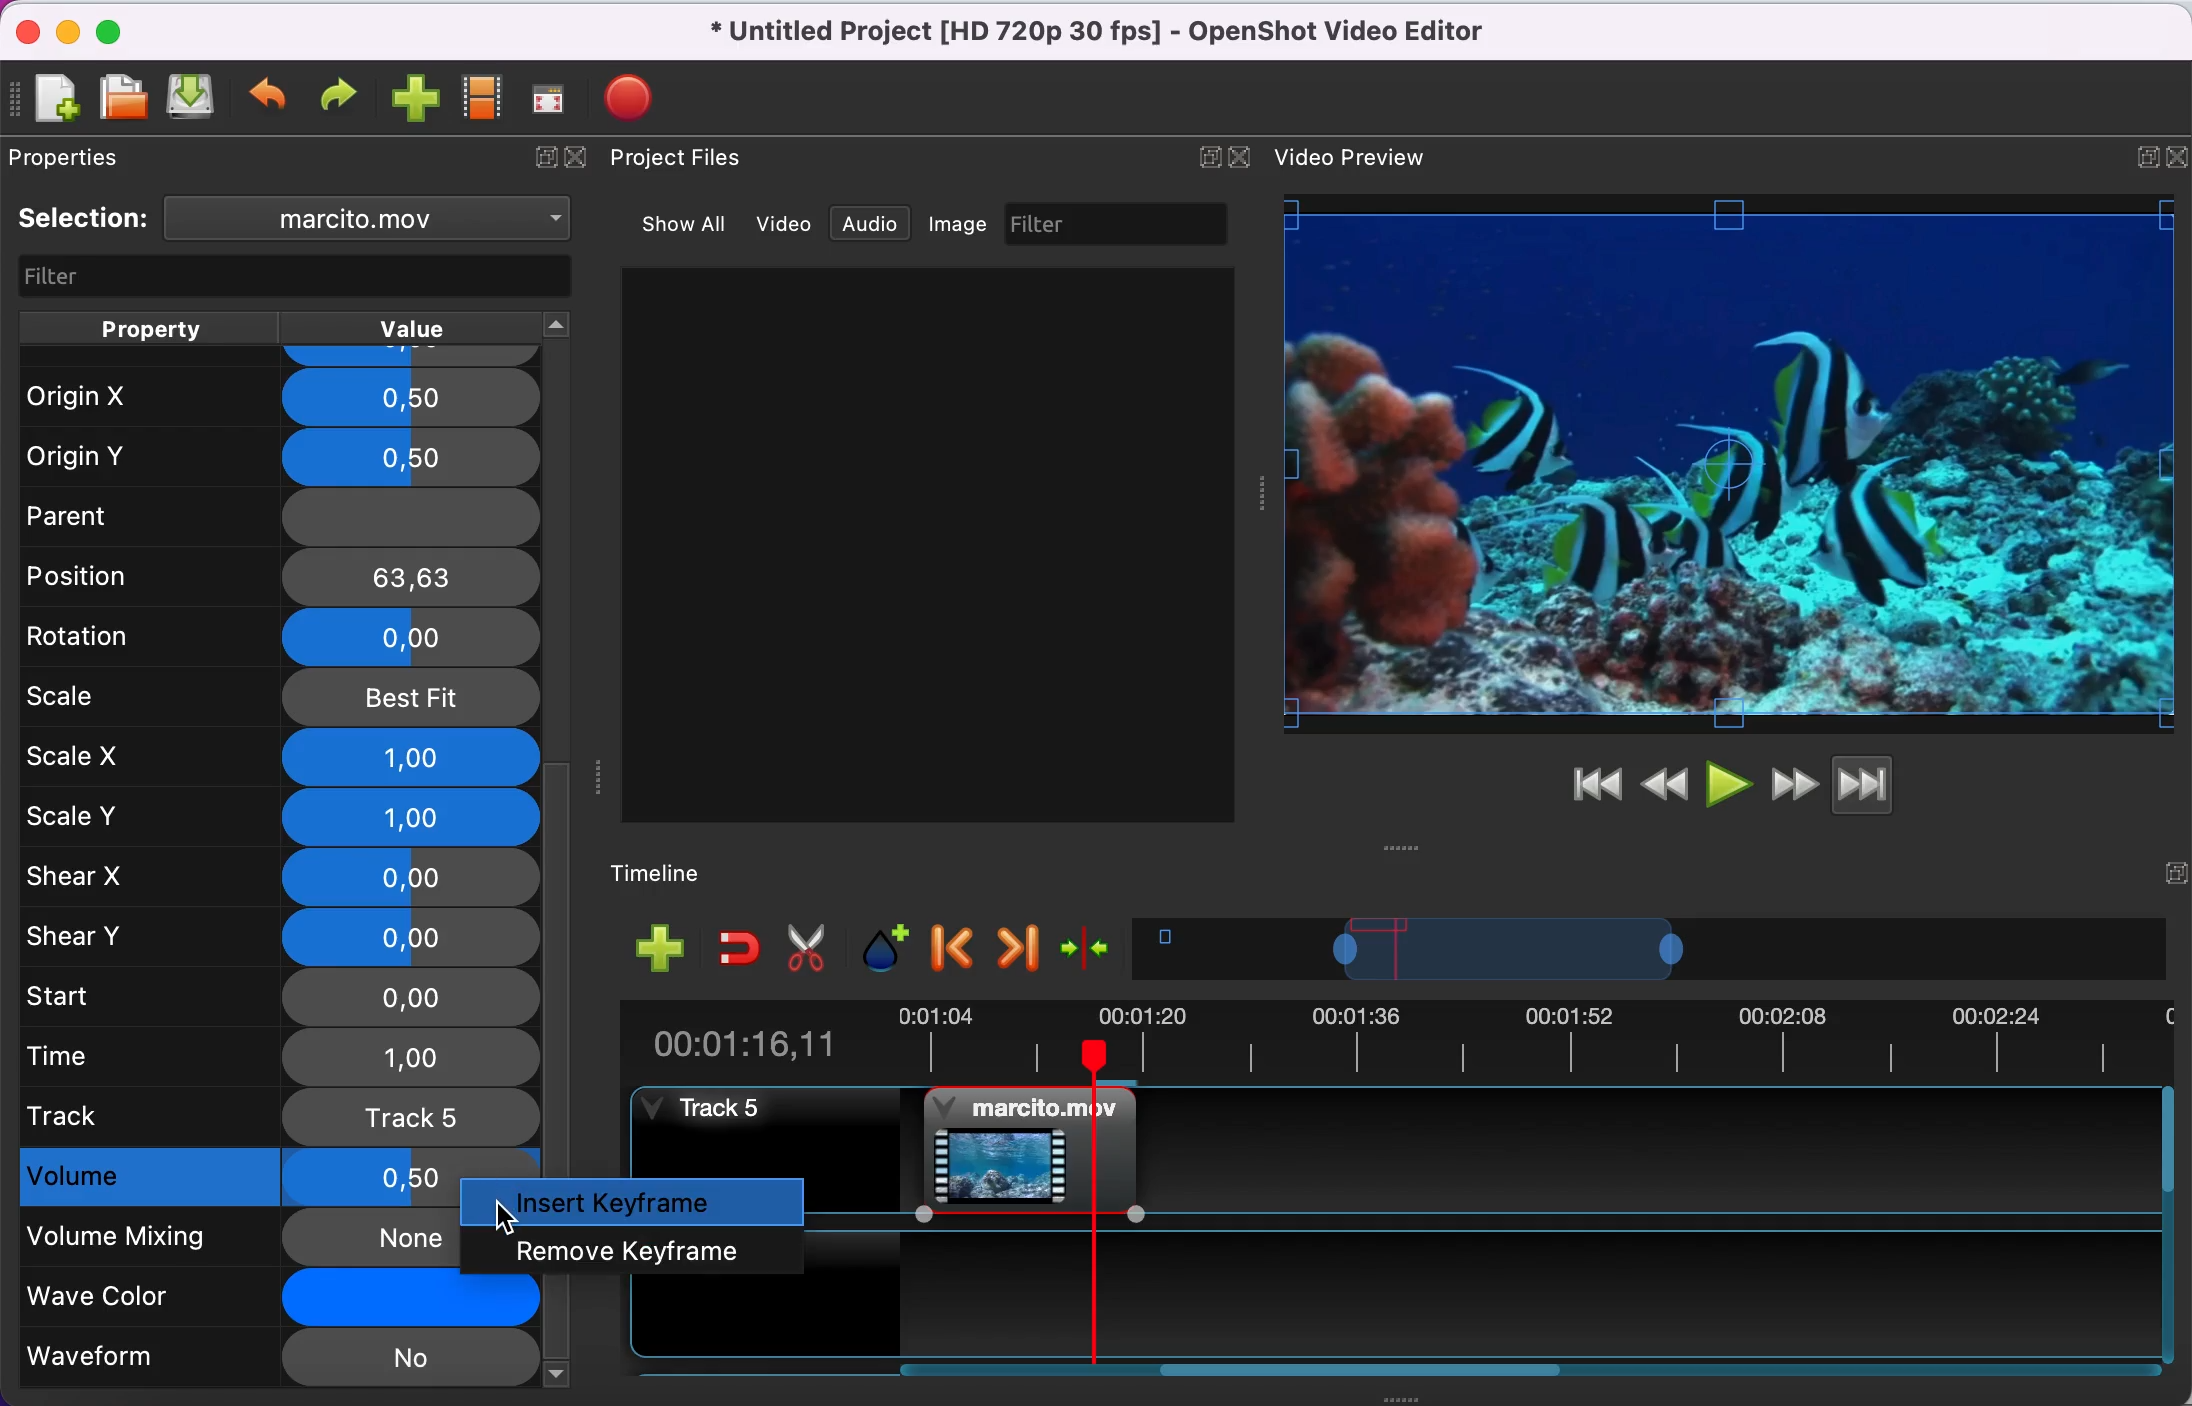 The image size is (2192, 1406). What do you see at coordinates (658, 950) in the screenshot?
I see `add track` at bounding box center [658, 950].